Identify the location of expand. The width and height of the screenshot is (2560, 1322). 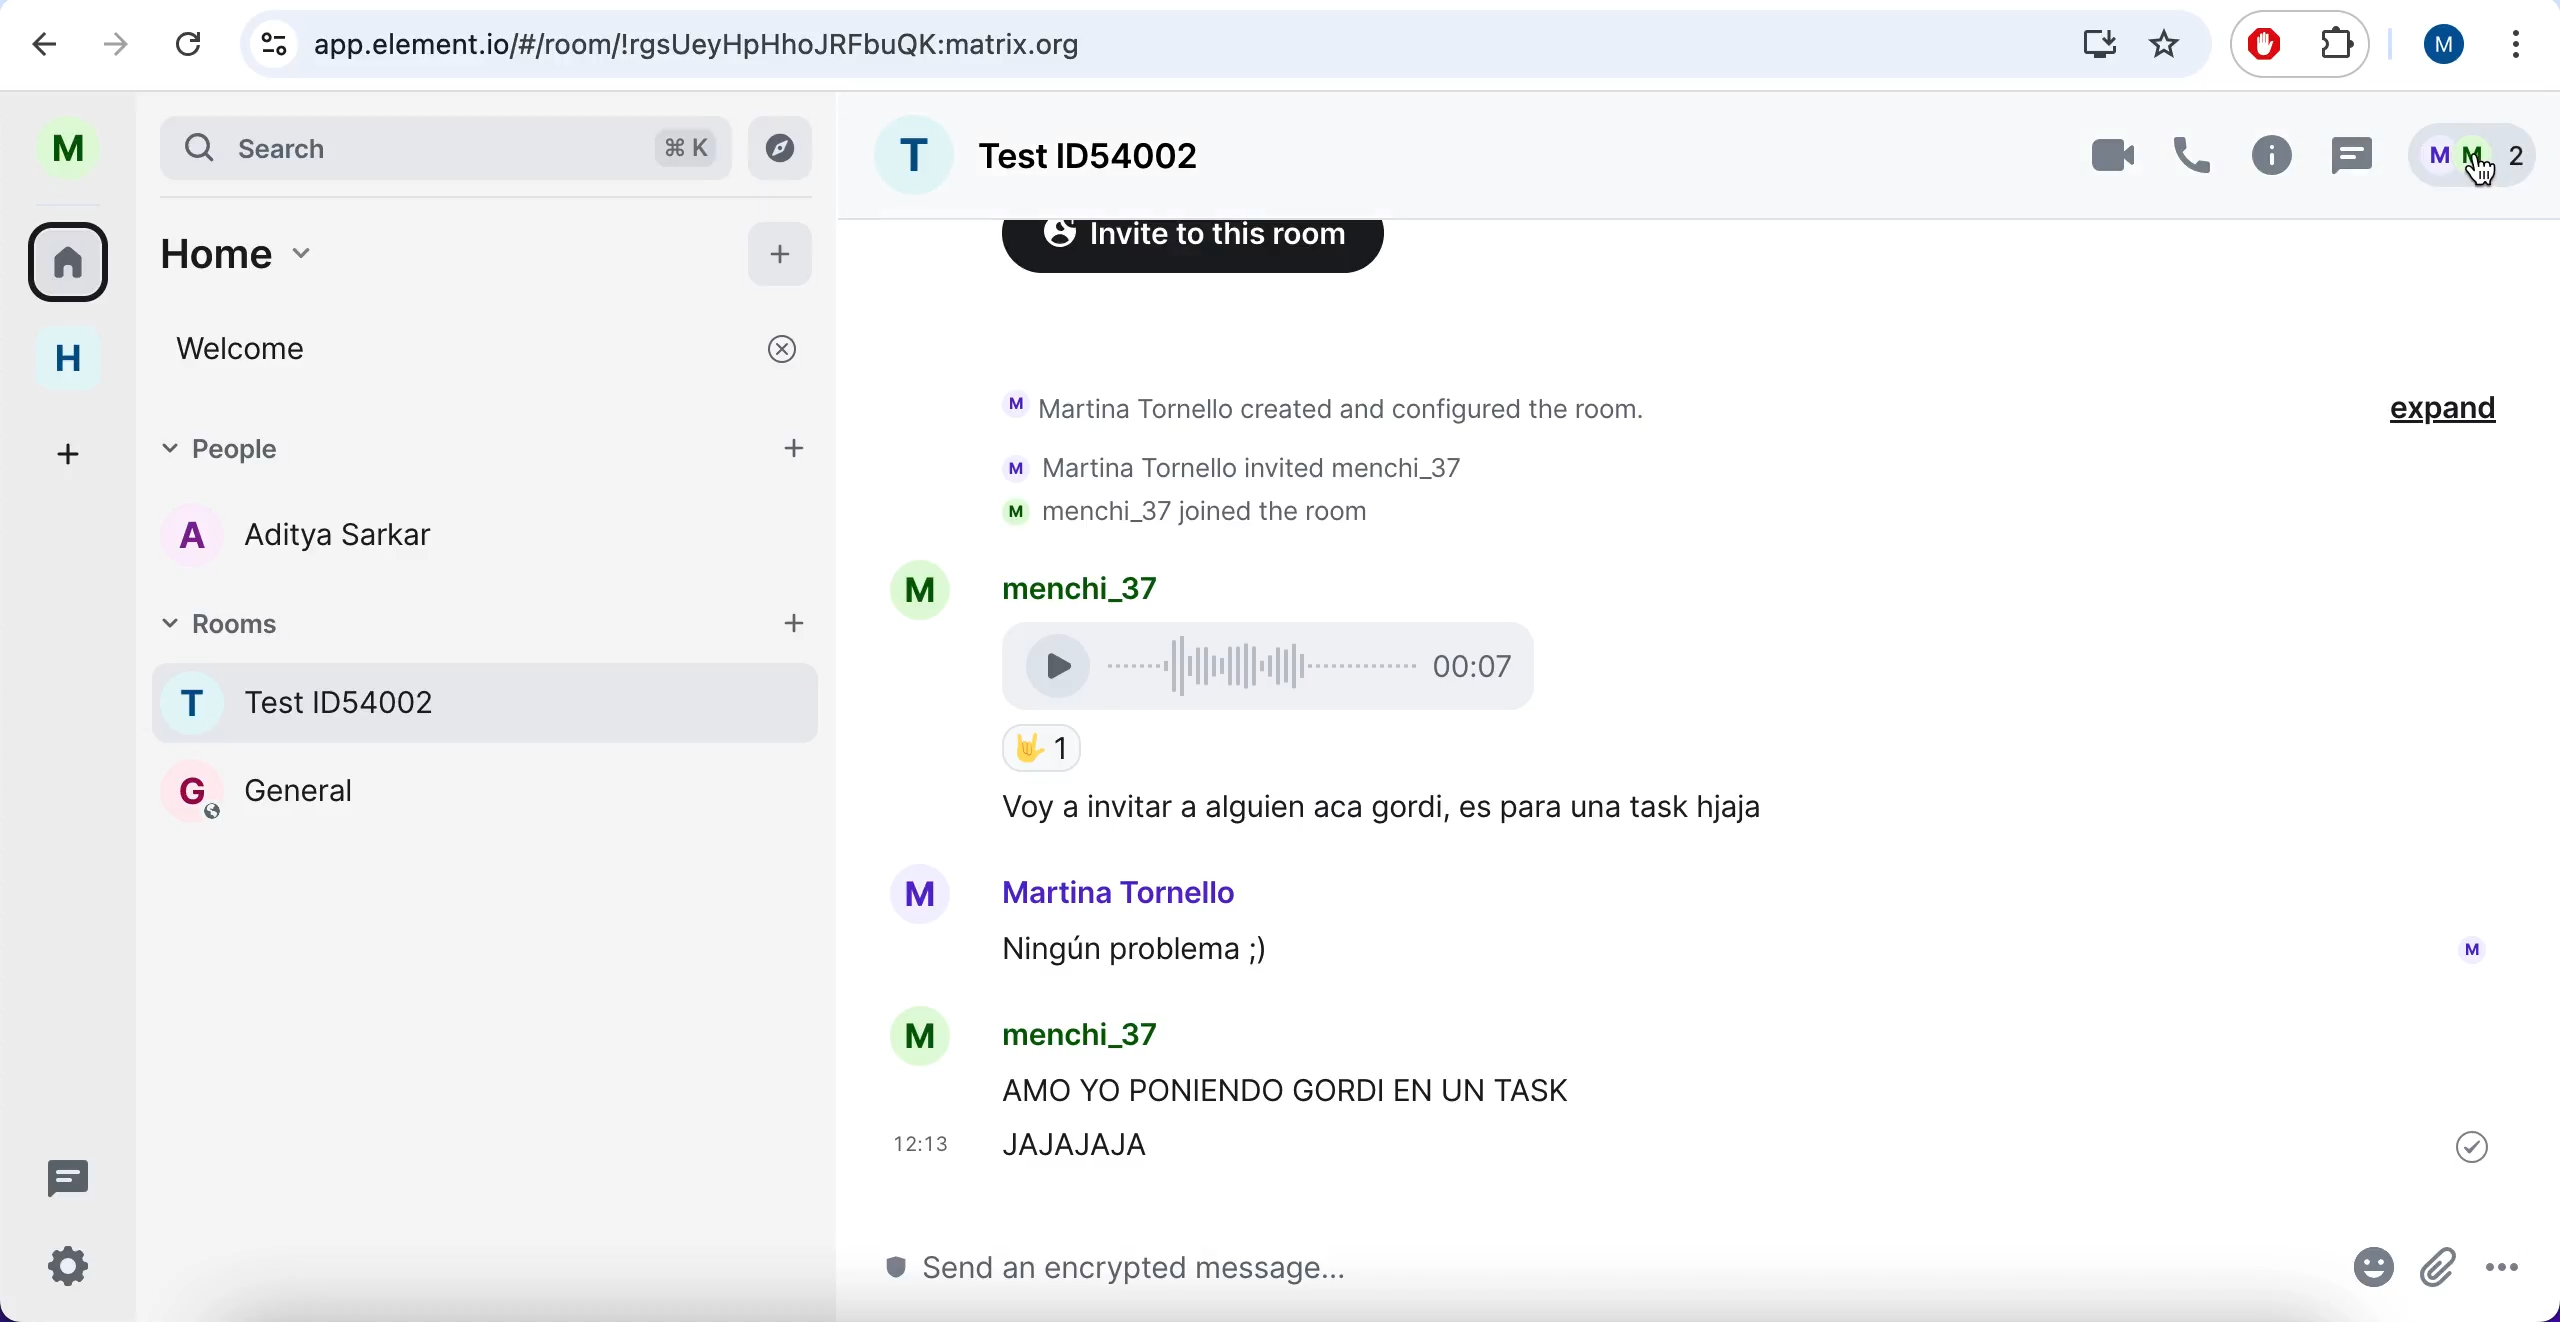
(2454, 415).